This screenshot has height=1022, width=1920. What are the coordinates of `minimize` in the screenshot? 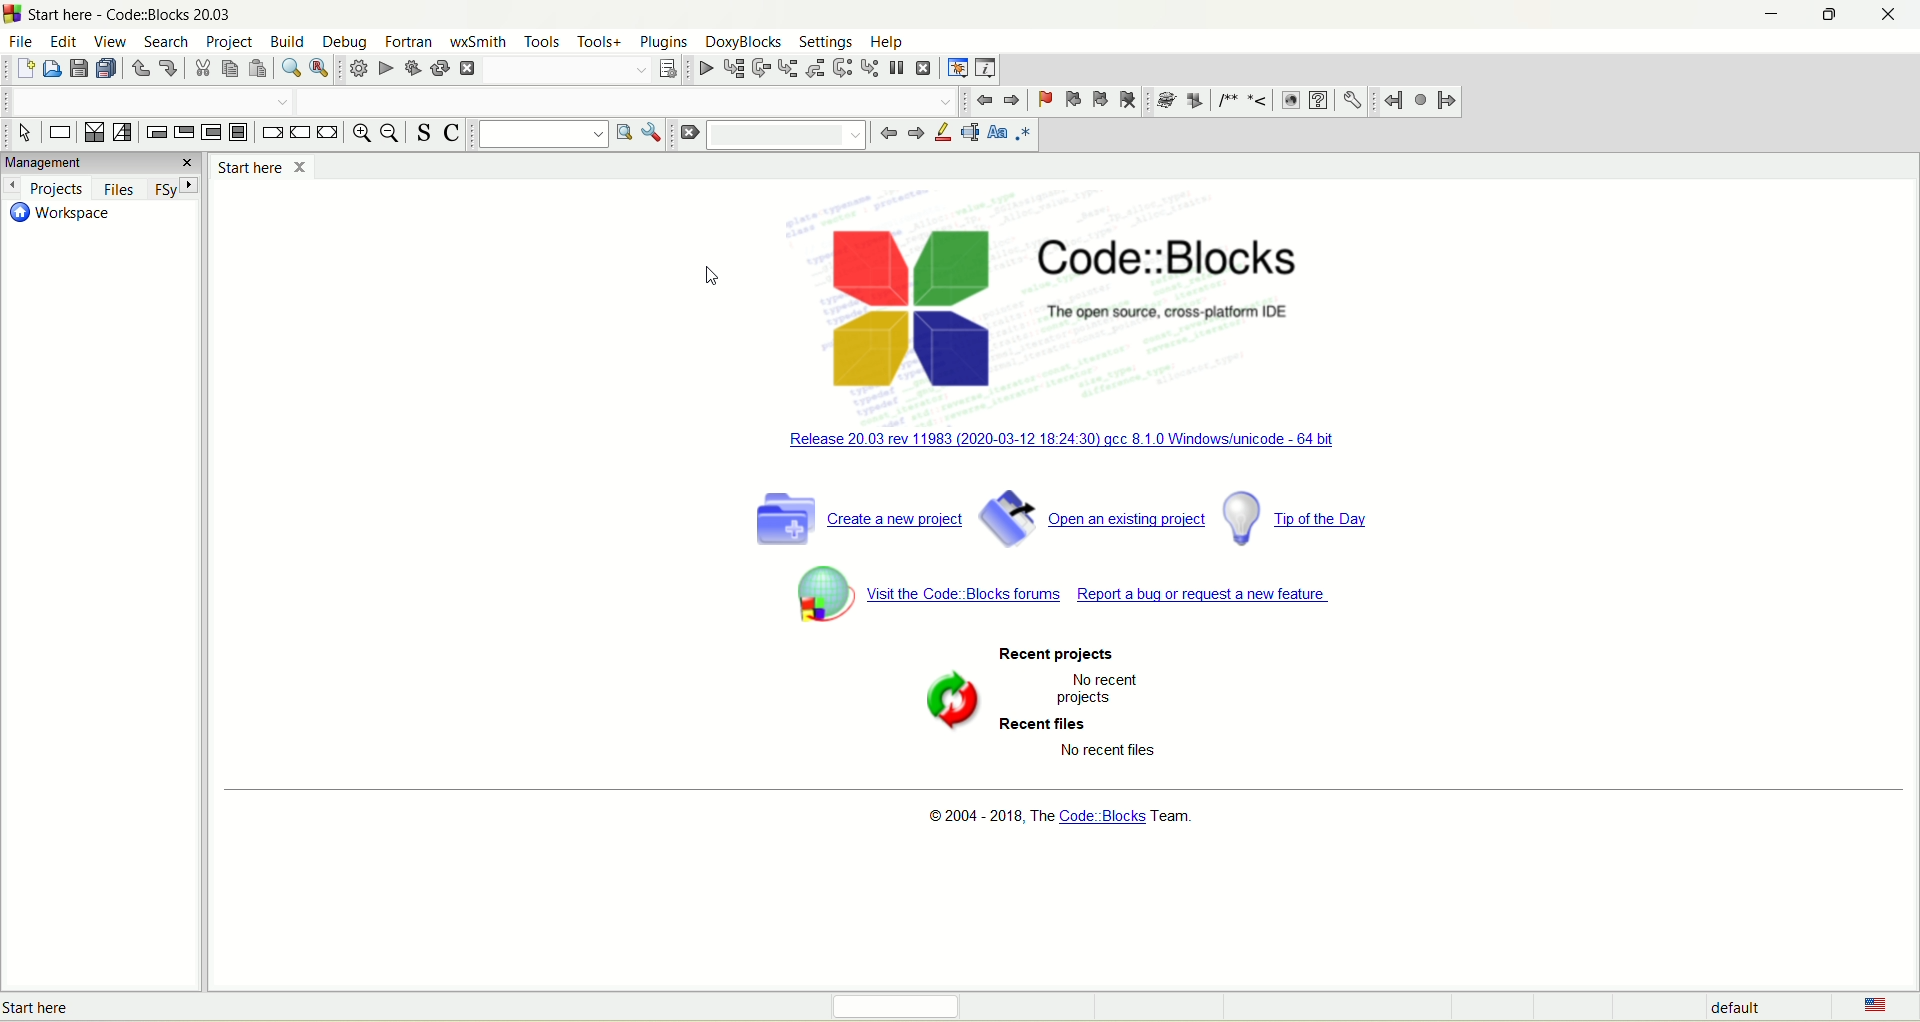 It's located at (1771, 15).